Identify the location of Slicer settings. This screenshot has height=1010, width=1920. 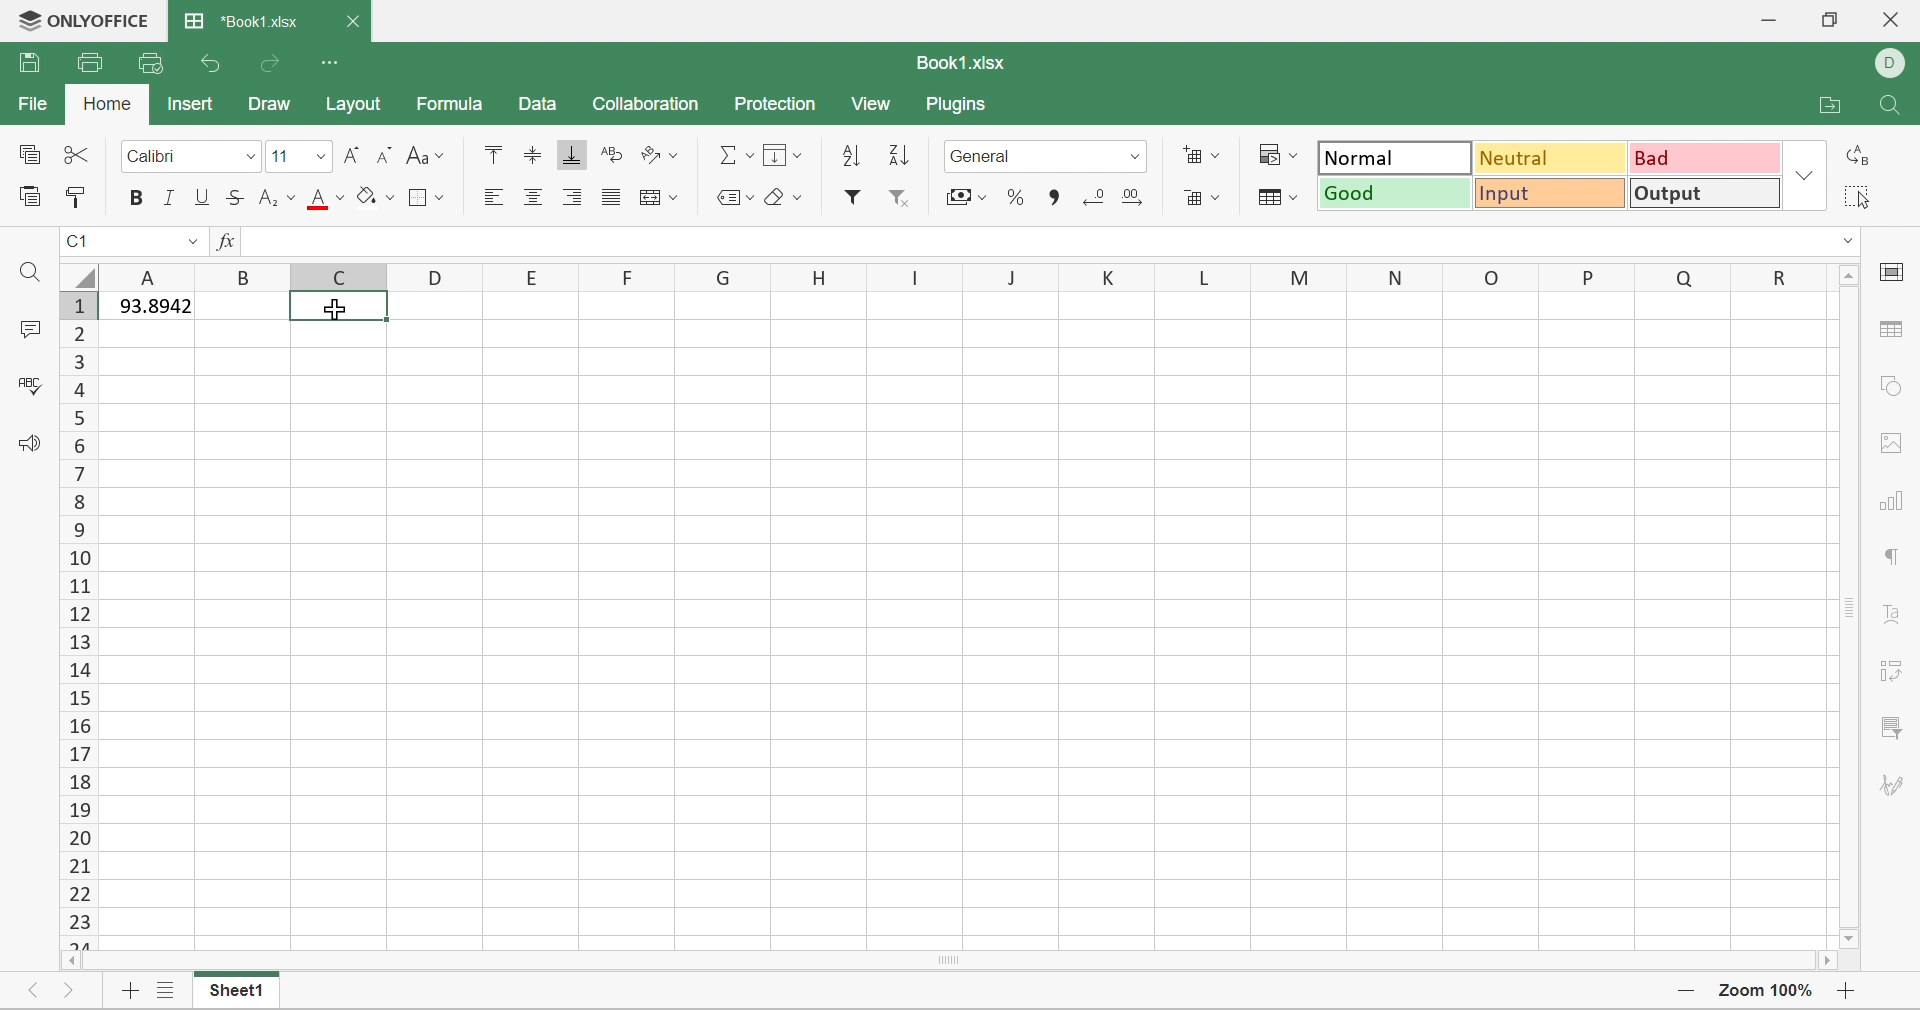
(1890, 726).